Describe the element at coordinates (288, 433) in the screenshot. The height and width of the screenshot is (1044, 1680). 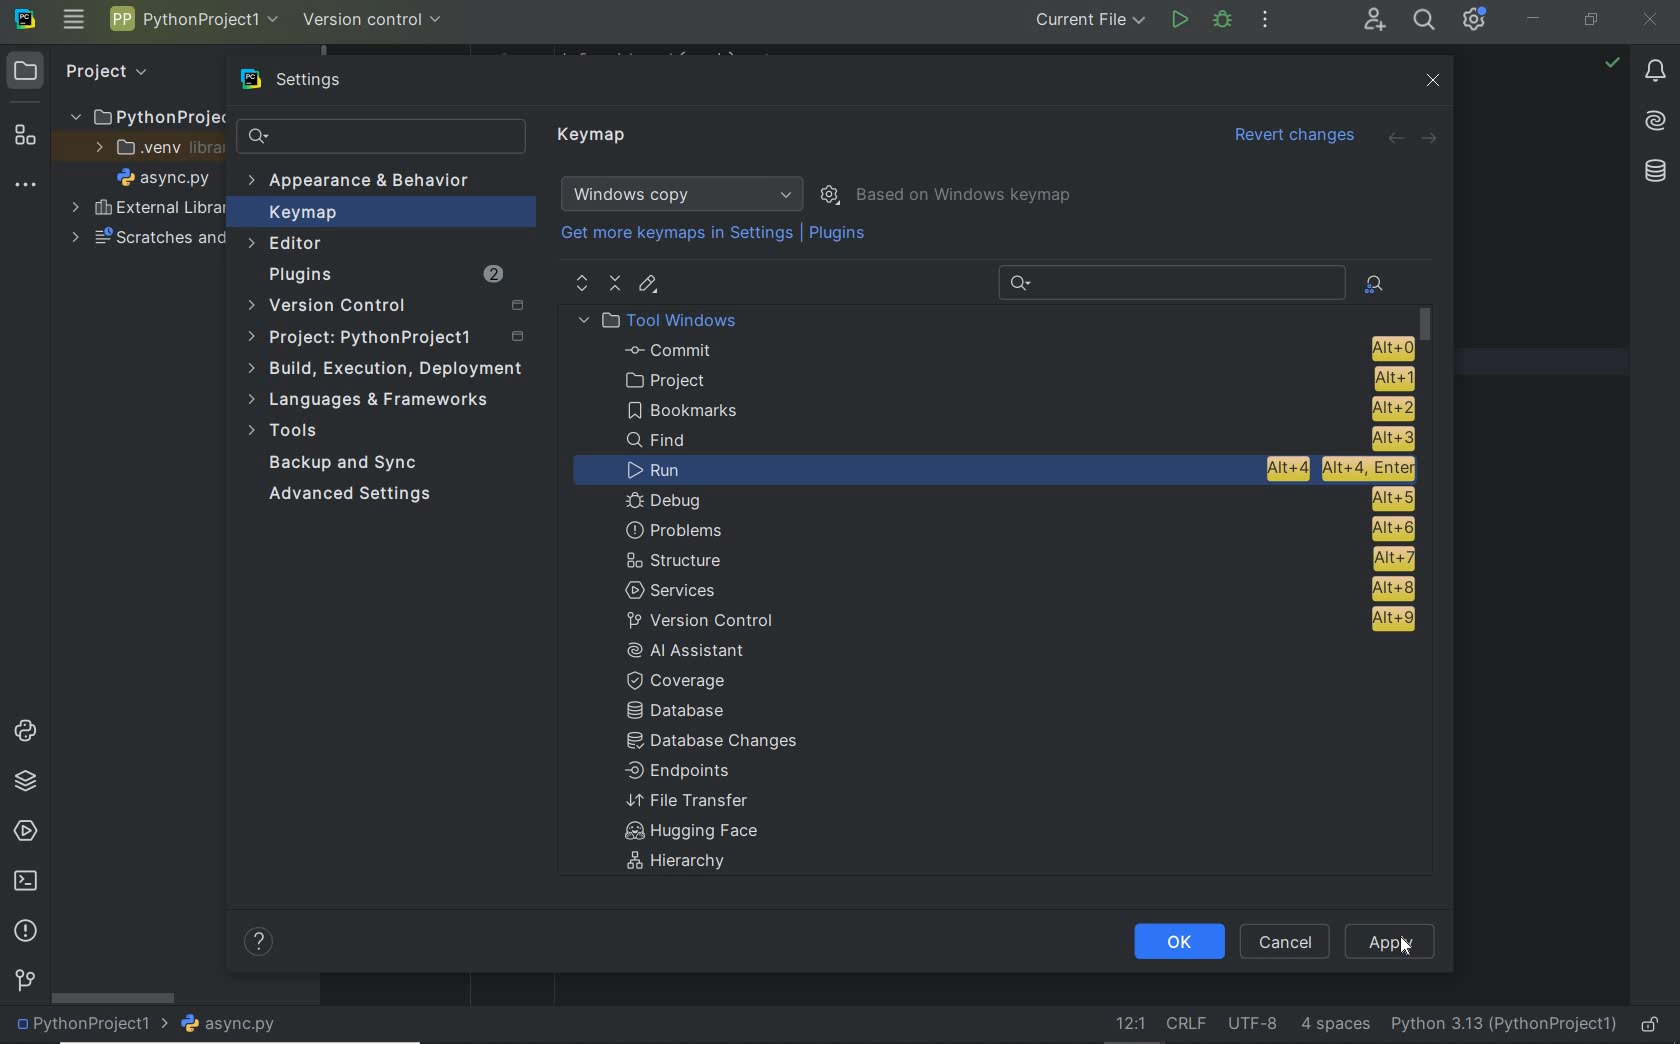
I see `Tools` at that location.